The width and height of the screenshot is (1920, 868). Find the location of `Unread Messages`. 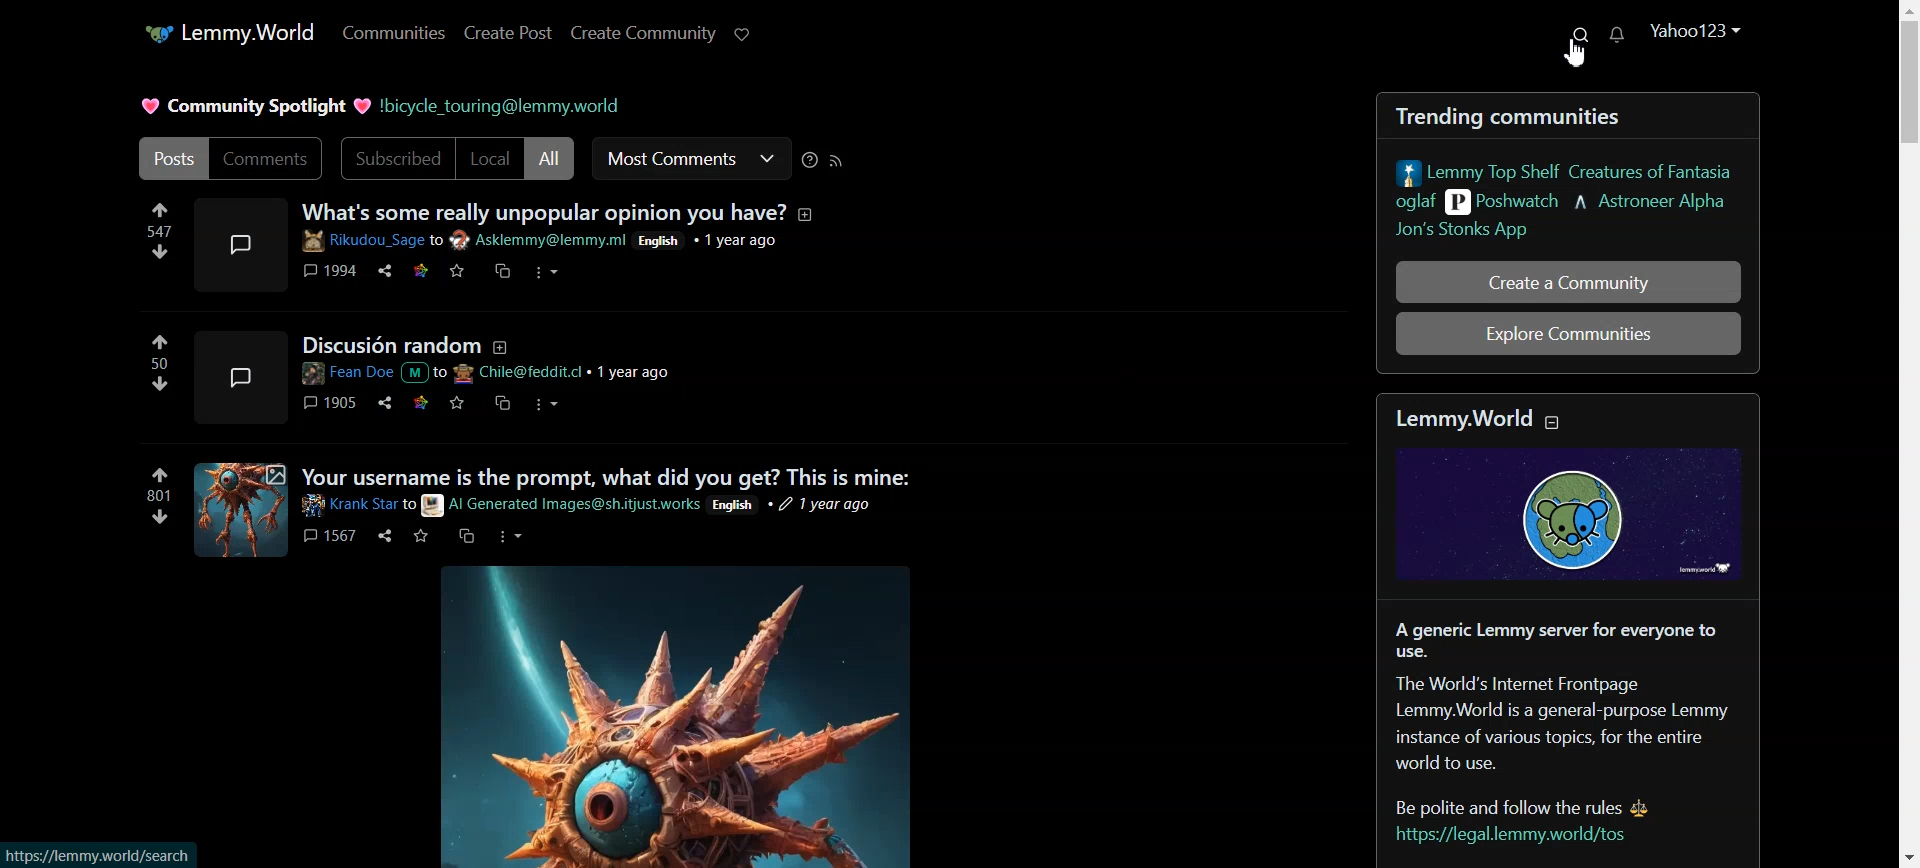

Unread Messages is located at coordinates (1617, 37).